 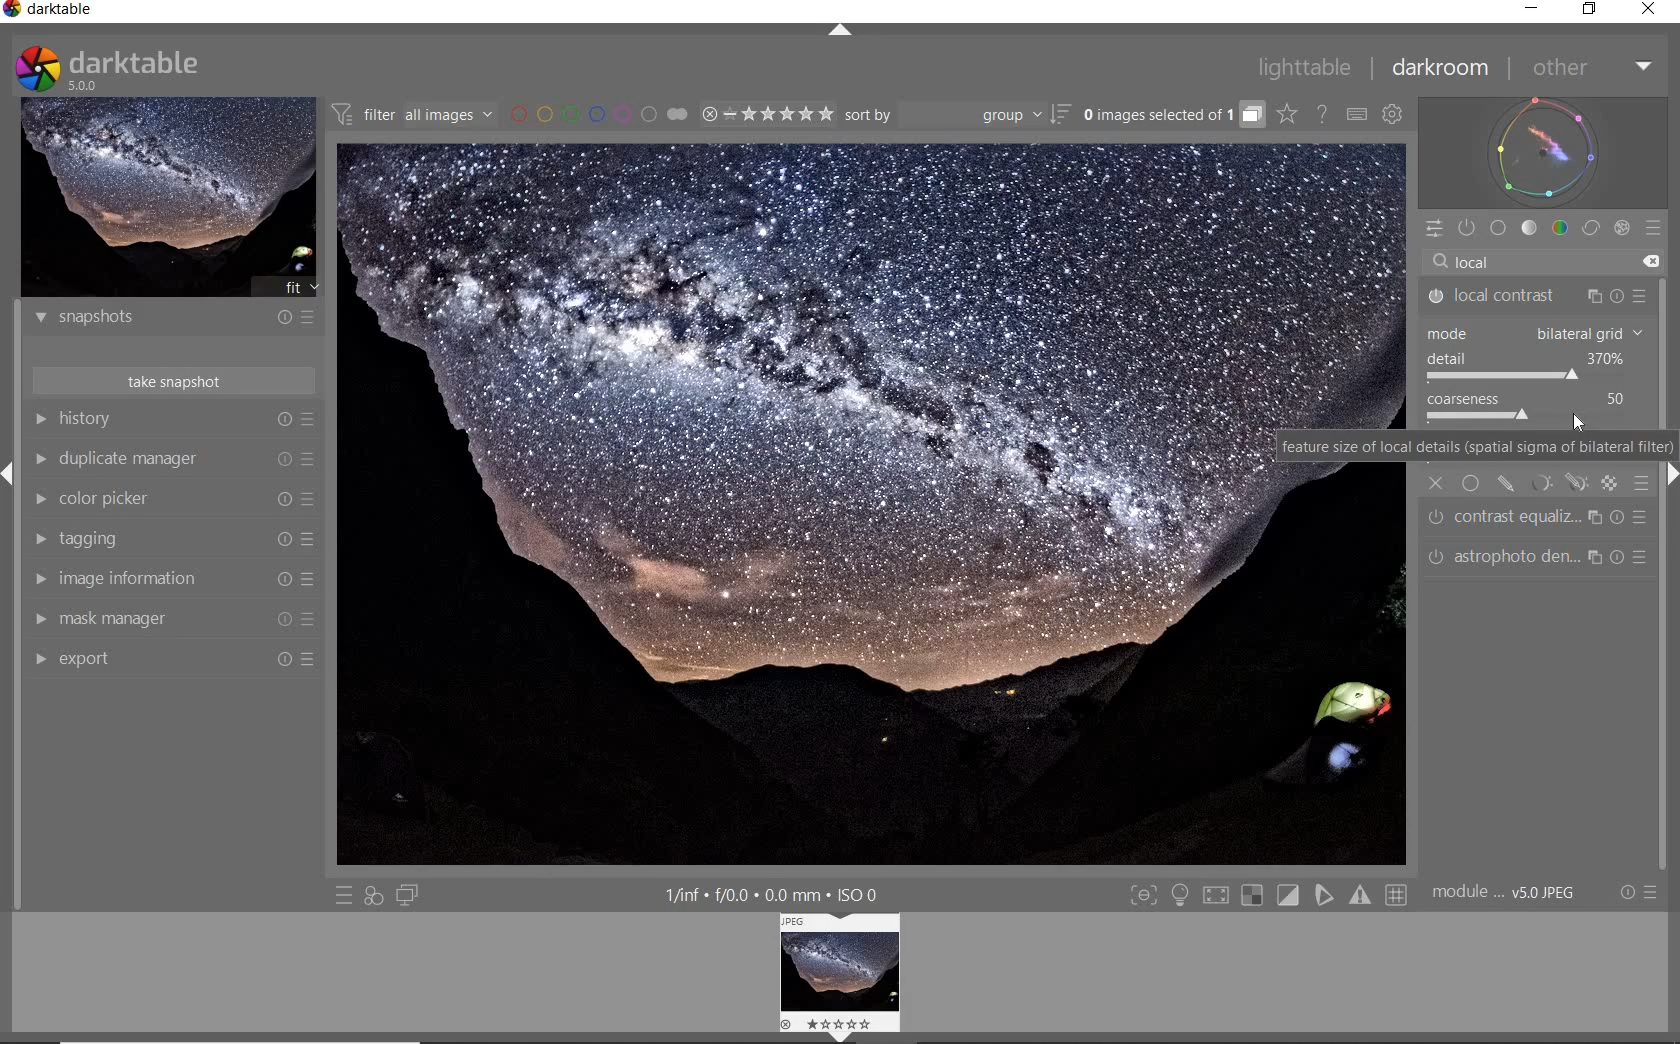 I want to click on TOGGLE MODES, so click(x=1269, y=895).